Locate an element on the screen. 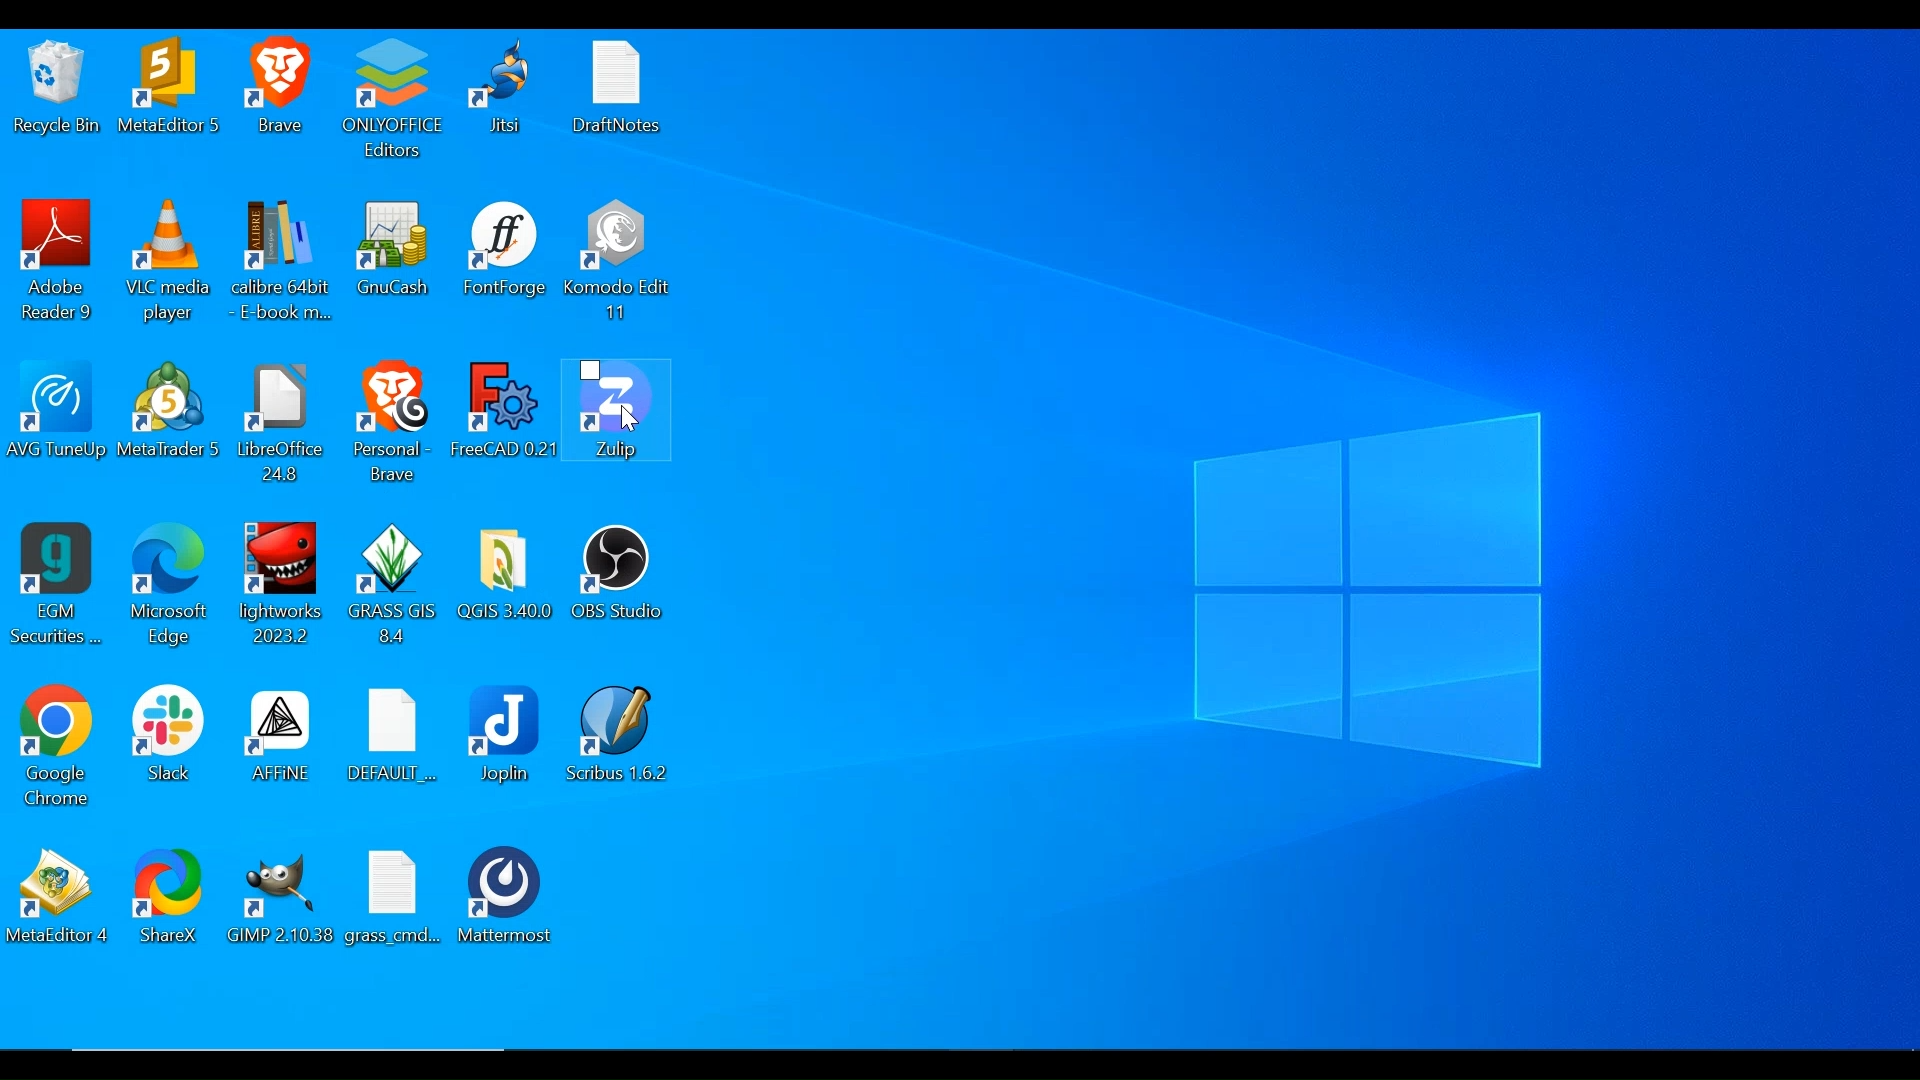 Image resolution: width=1920 pixels, height=1080 pixels. Fontforge Desktop icon is located at coordinates (505, 248).